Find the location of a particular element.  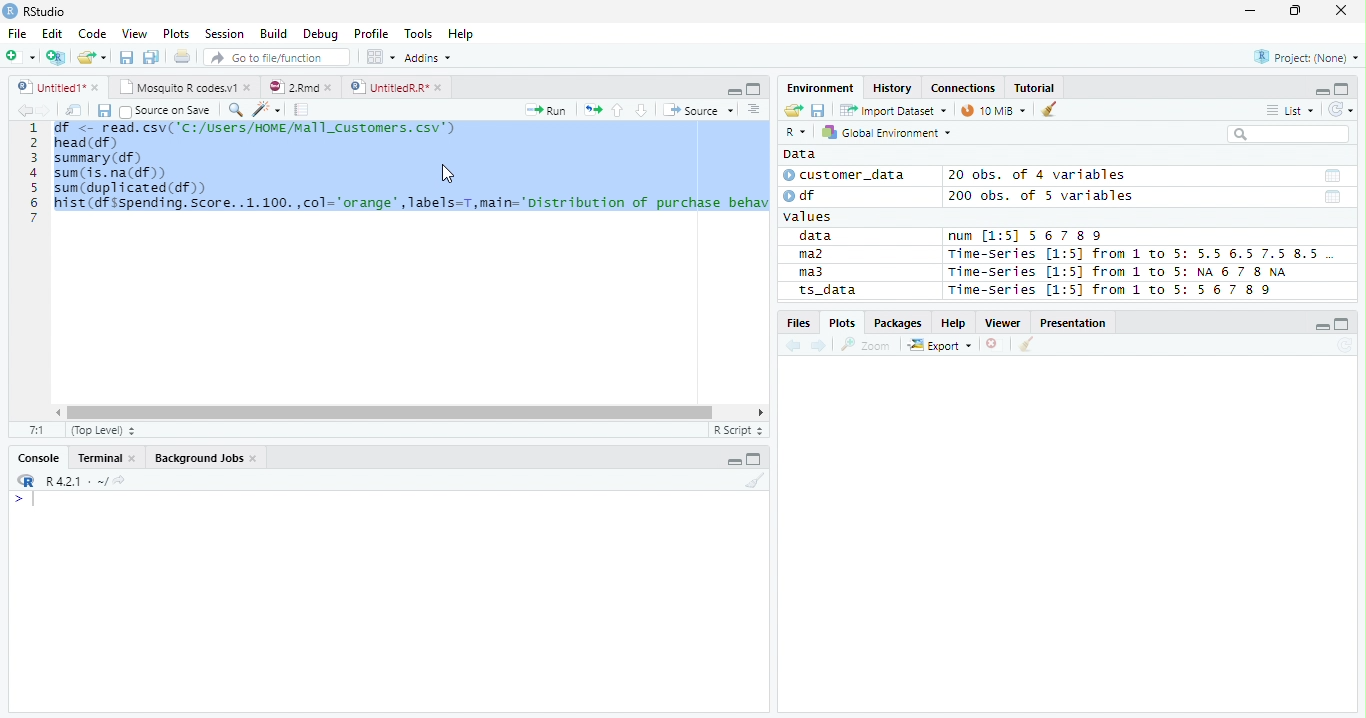

Environment is located at coordinates (822, 88).